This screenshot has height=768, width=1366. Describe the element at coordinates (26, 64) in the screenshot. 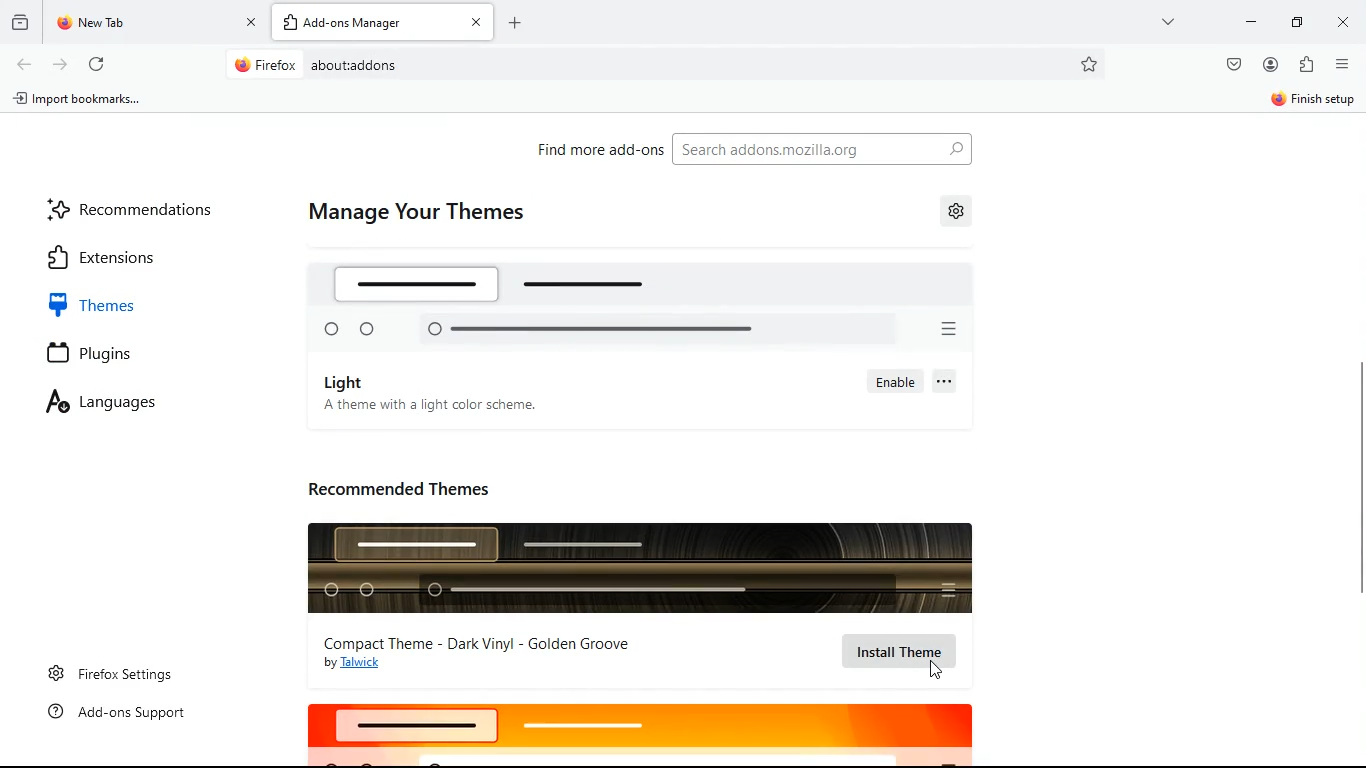

I see `back` at that location.